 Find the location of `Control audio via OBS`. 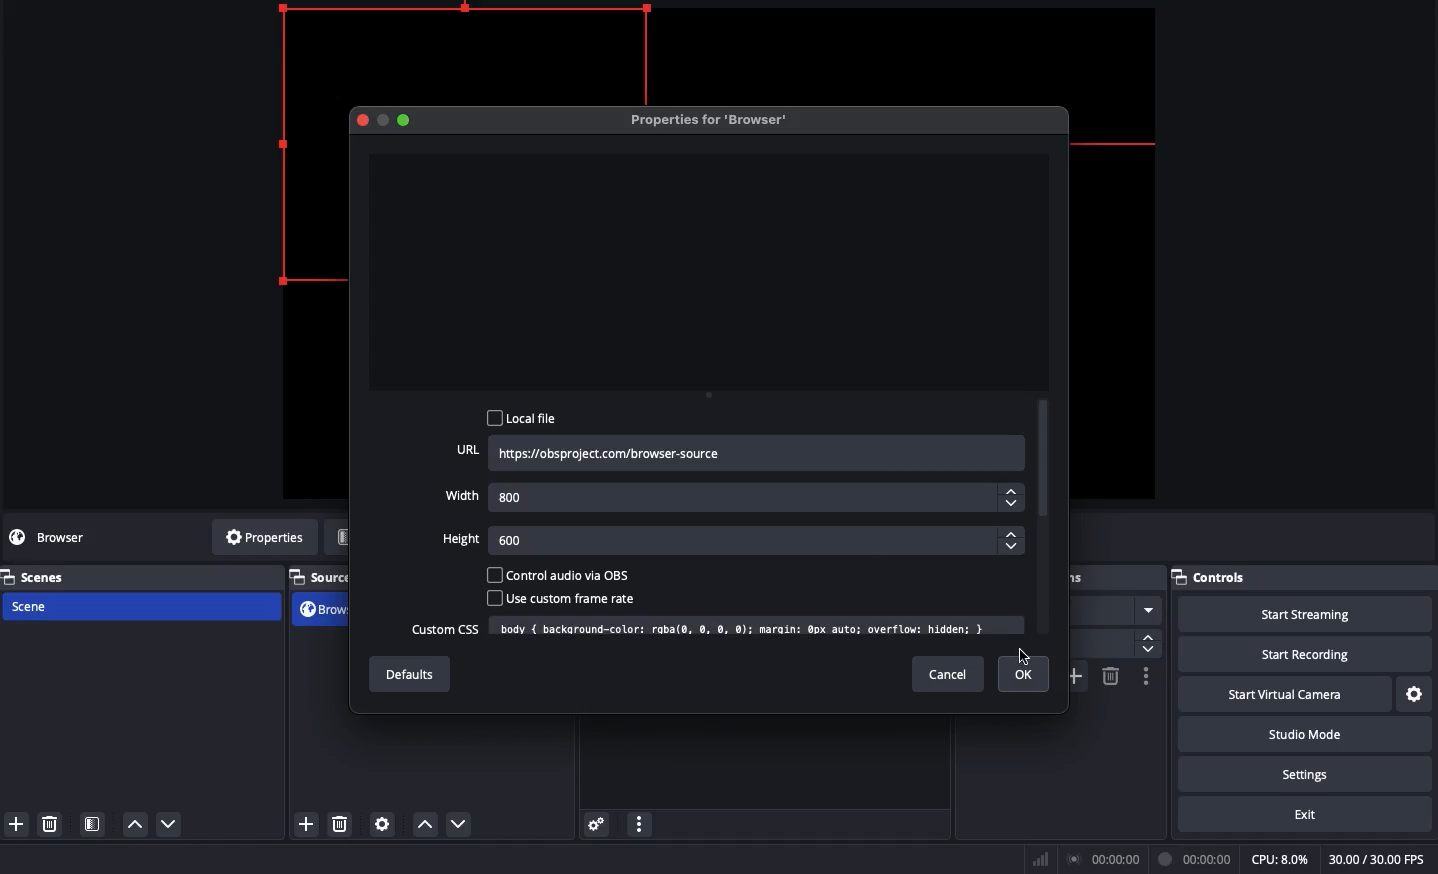

Control audio via OBS is located at coordinates (562, 575).